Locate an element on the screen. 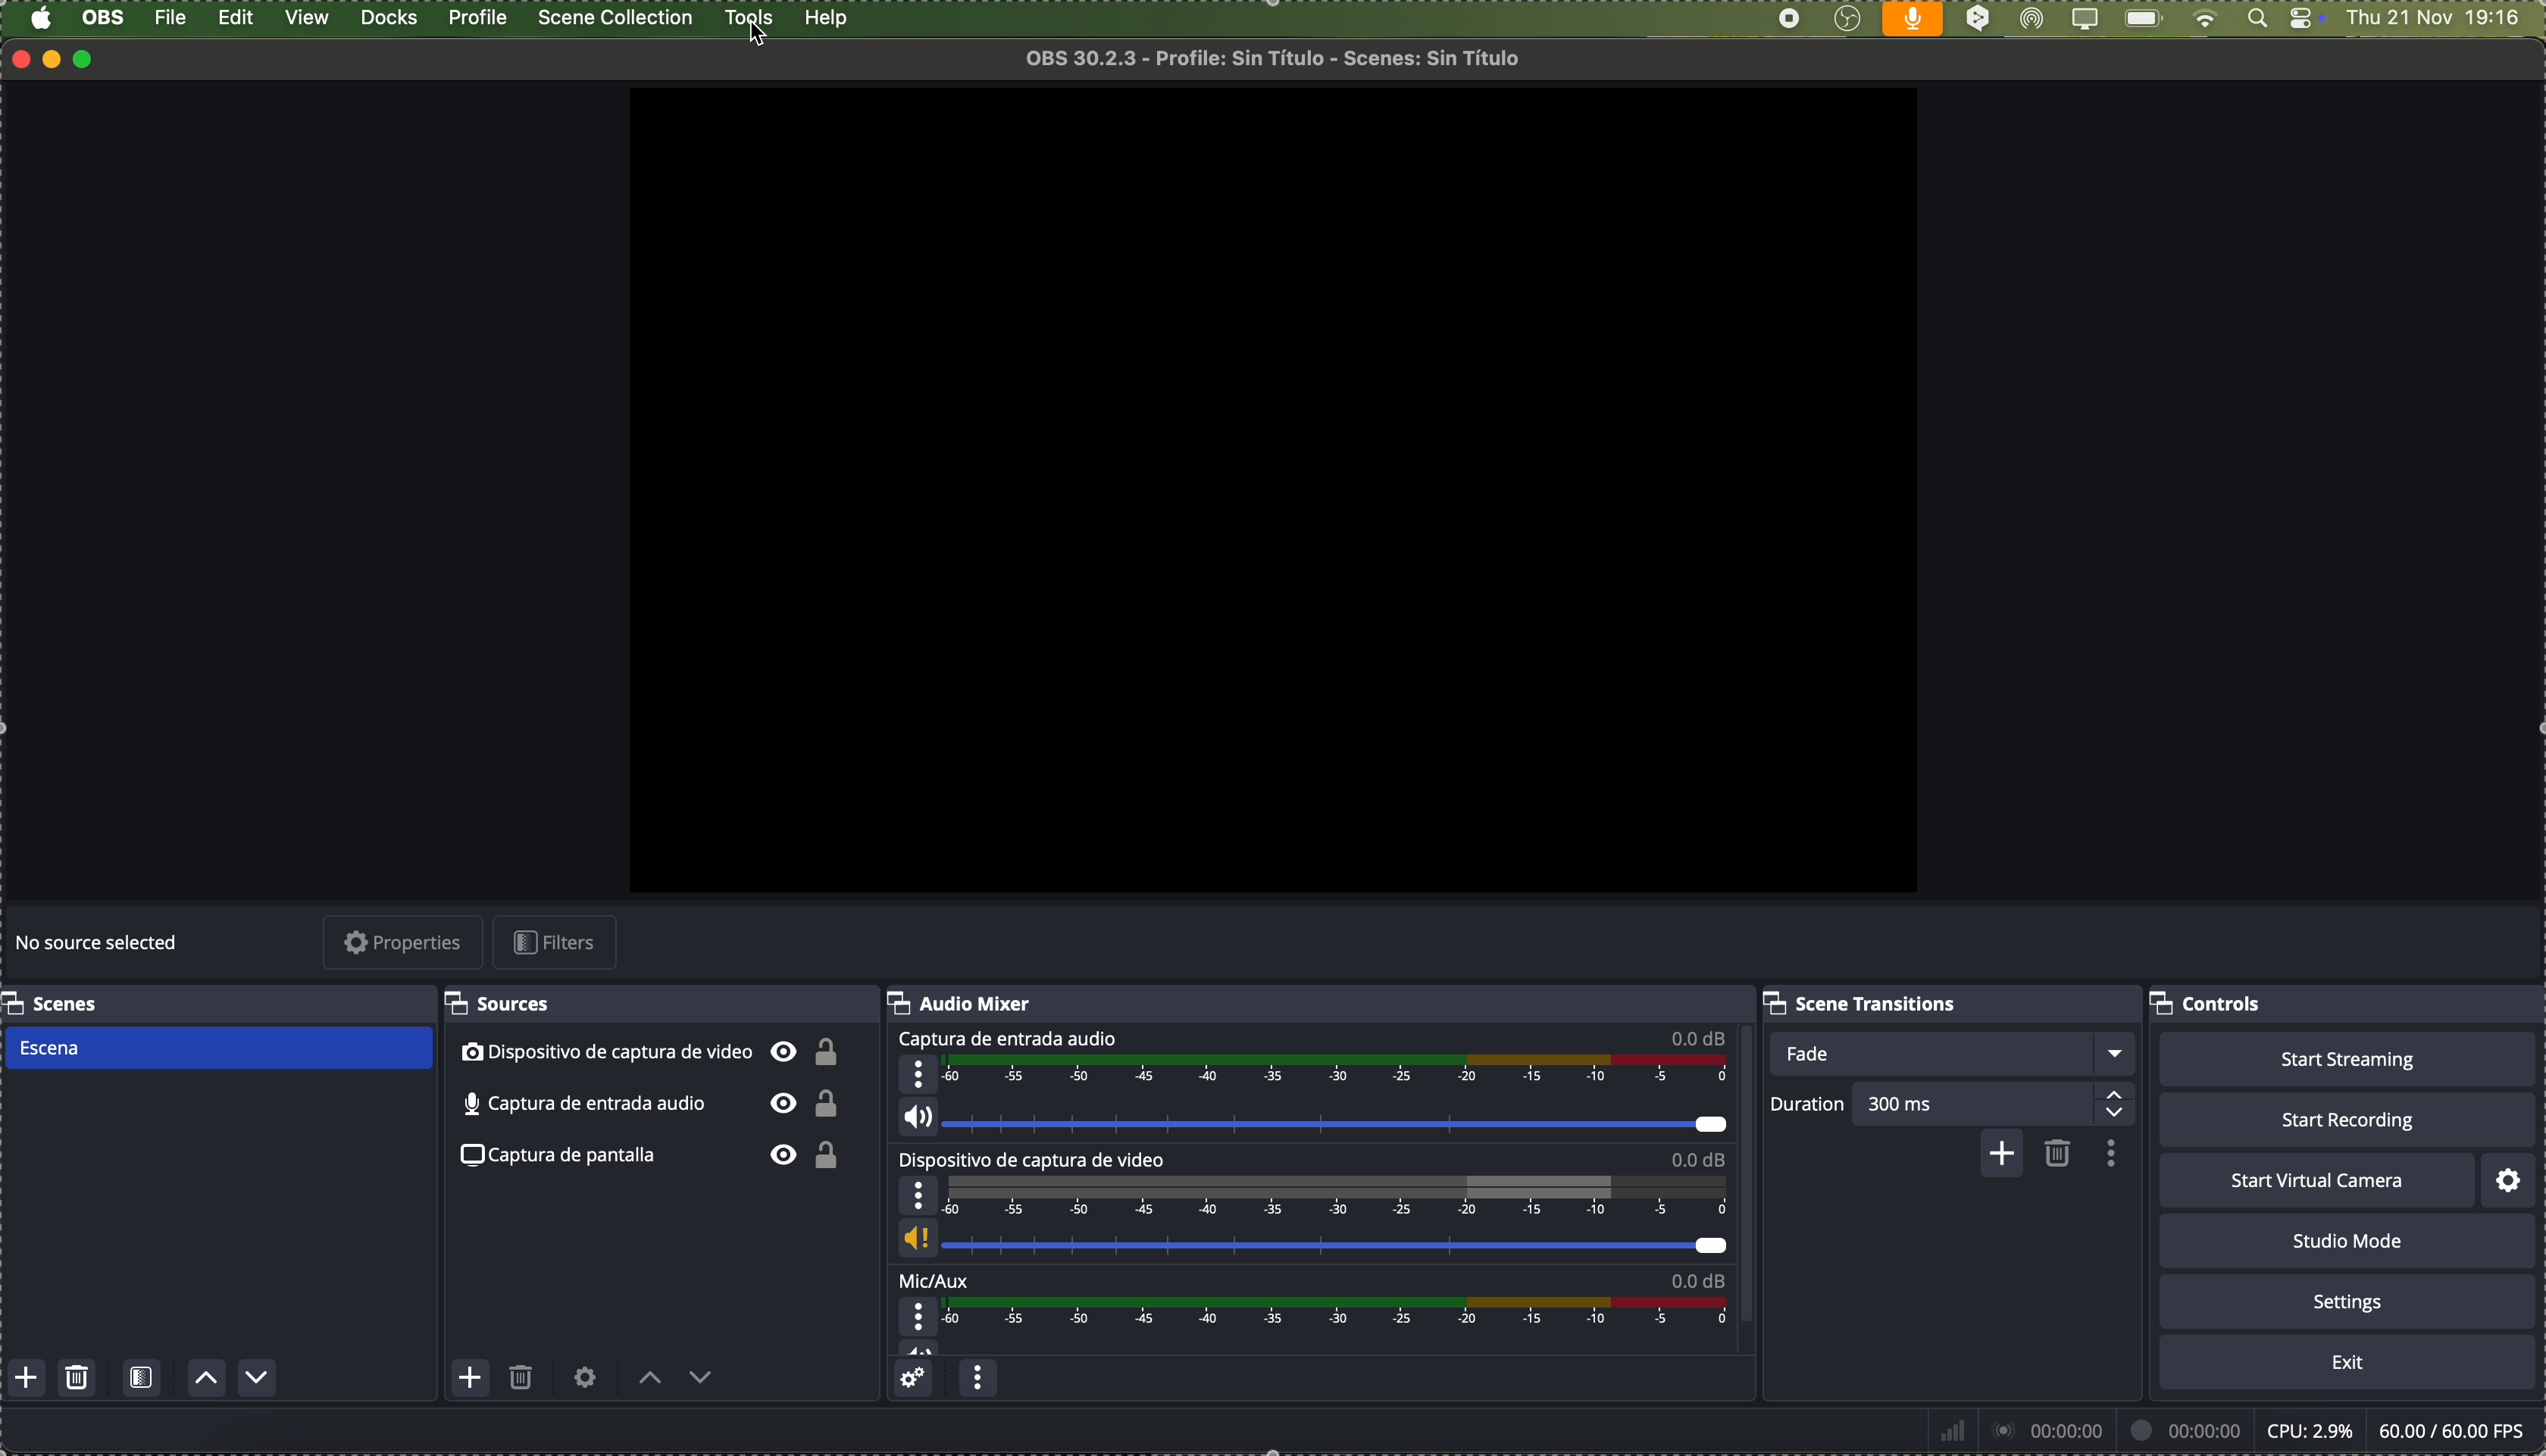 Image resolution: width=2546 pixels, height=1456 pixels. remove selected scene is located at coordinates (79, 1379).